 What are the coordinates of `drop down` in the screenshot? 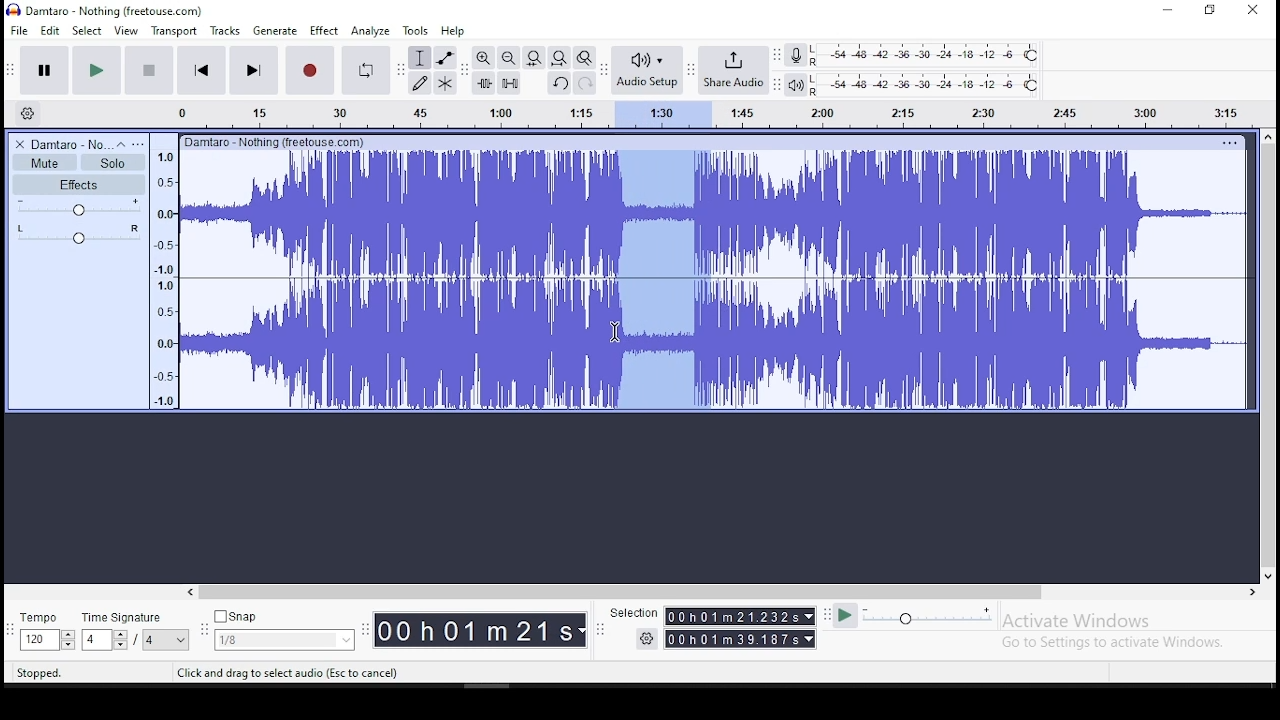 It's located at (344, 640).